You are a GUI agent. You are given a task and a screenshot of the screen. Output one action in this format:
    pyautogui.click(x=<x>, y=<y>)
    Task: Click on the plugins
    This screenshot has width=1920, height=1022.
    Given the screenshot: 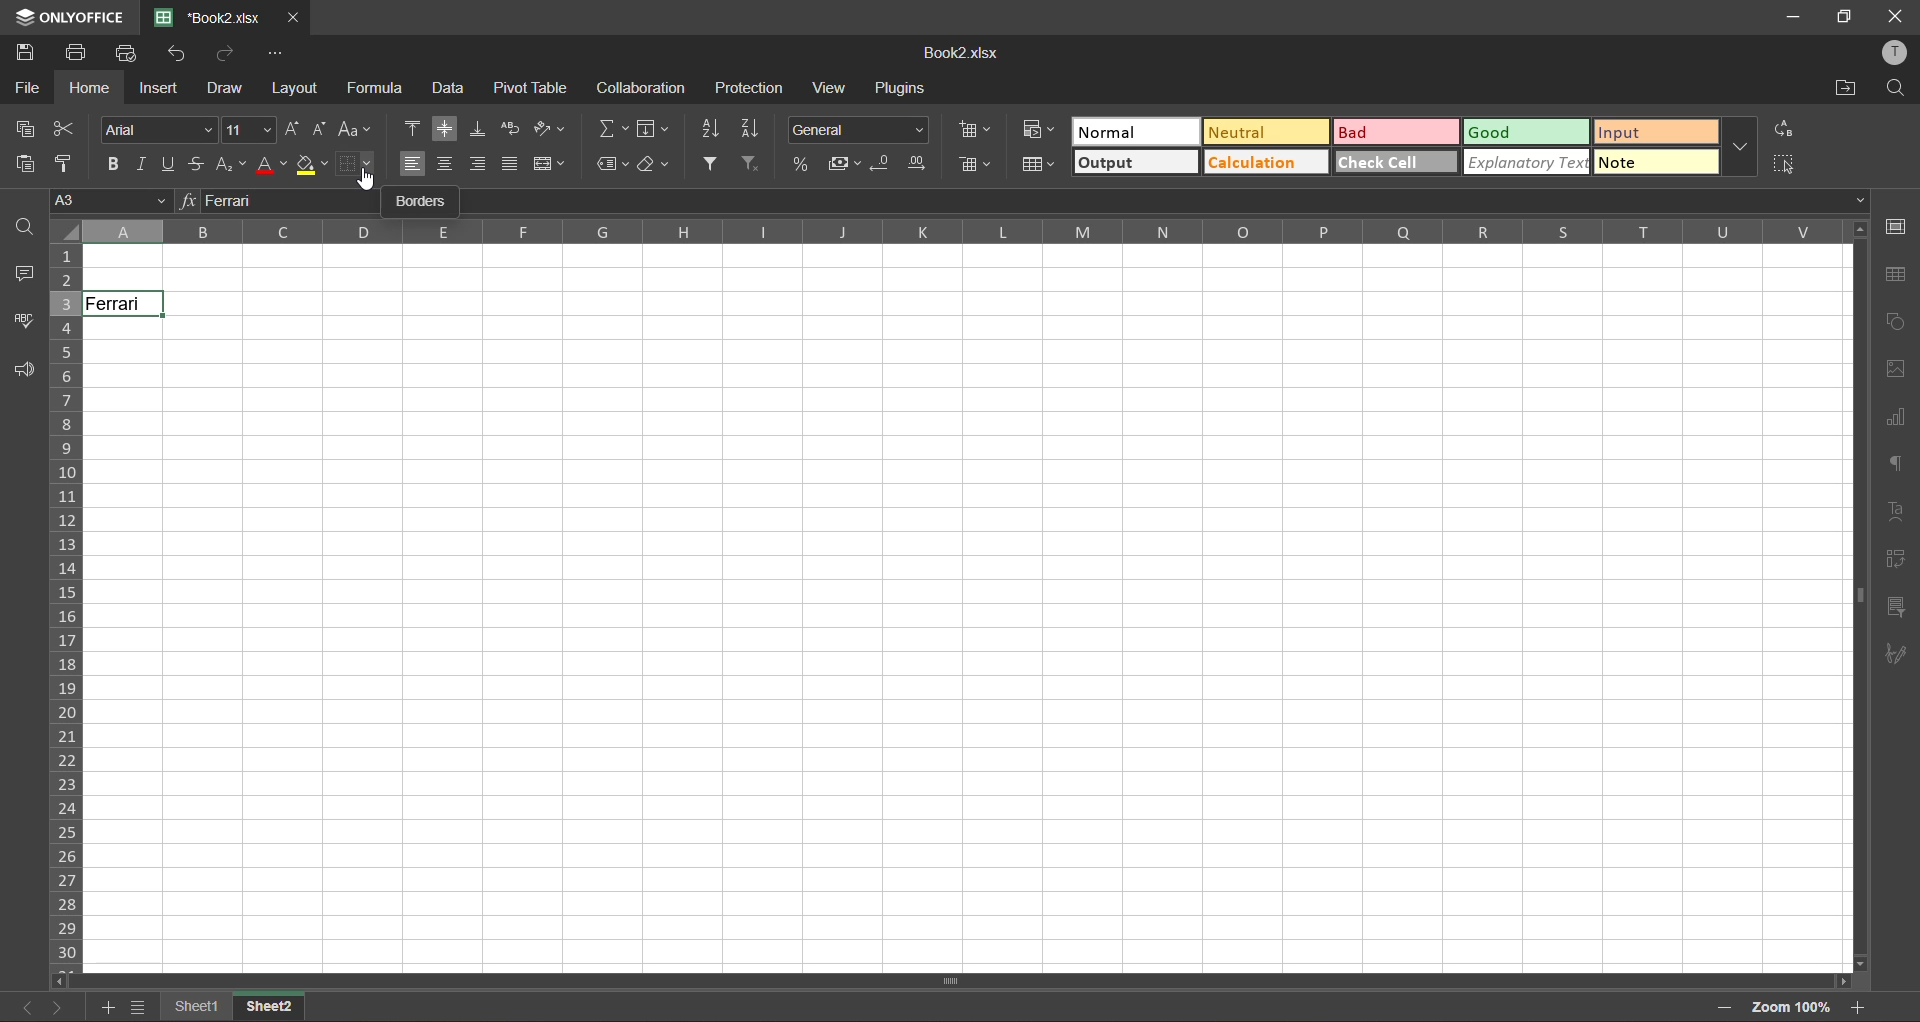 What is the action you would take?
    pyautogui.click(x=900, y=88)
    